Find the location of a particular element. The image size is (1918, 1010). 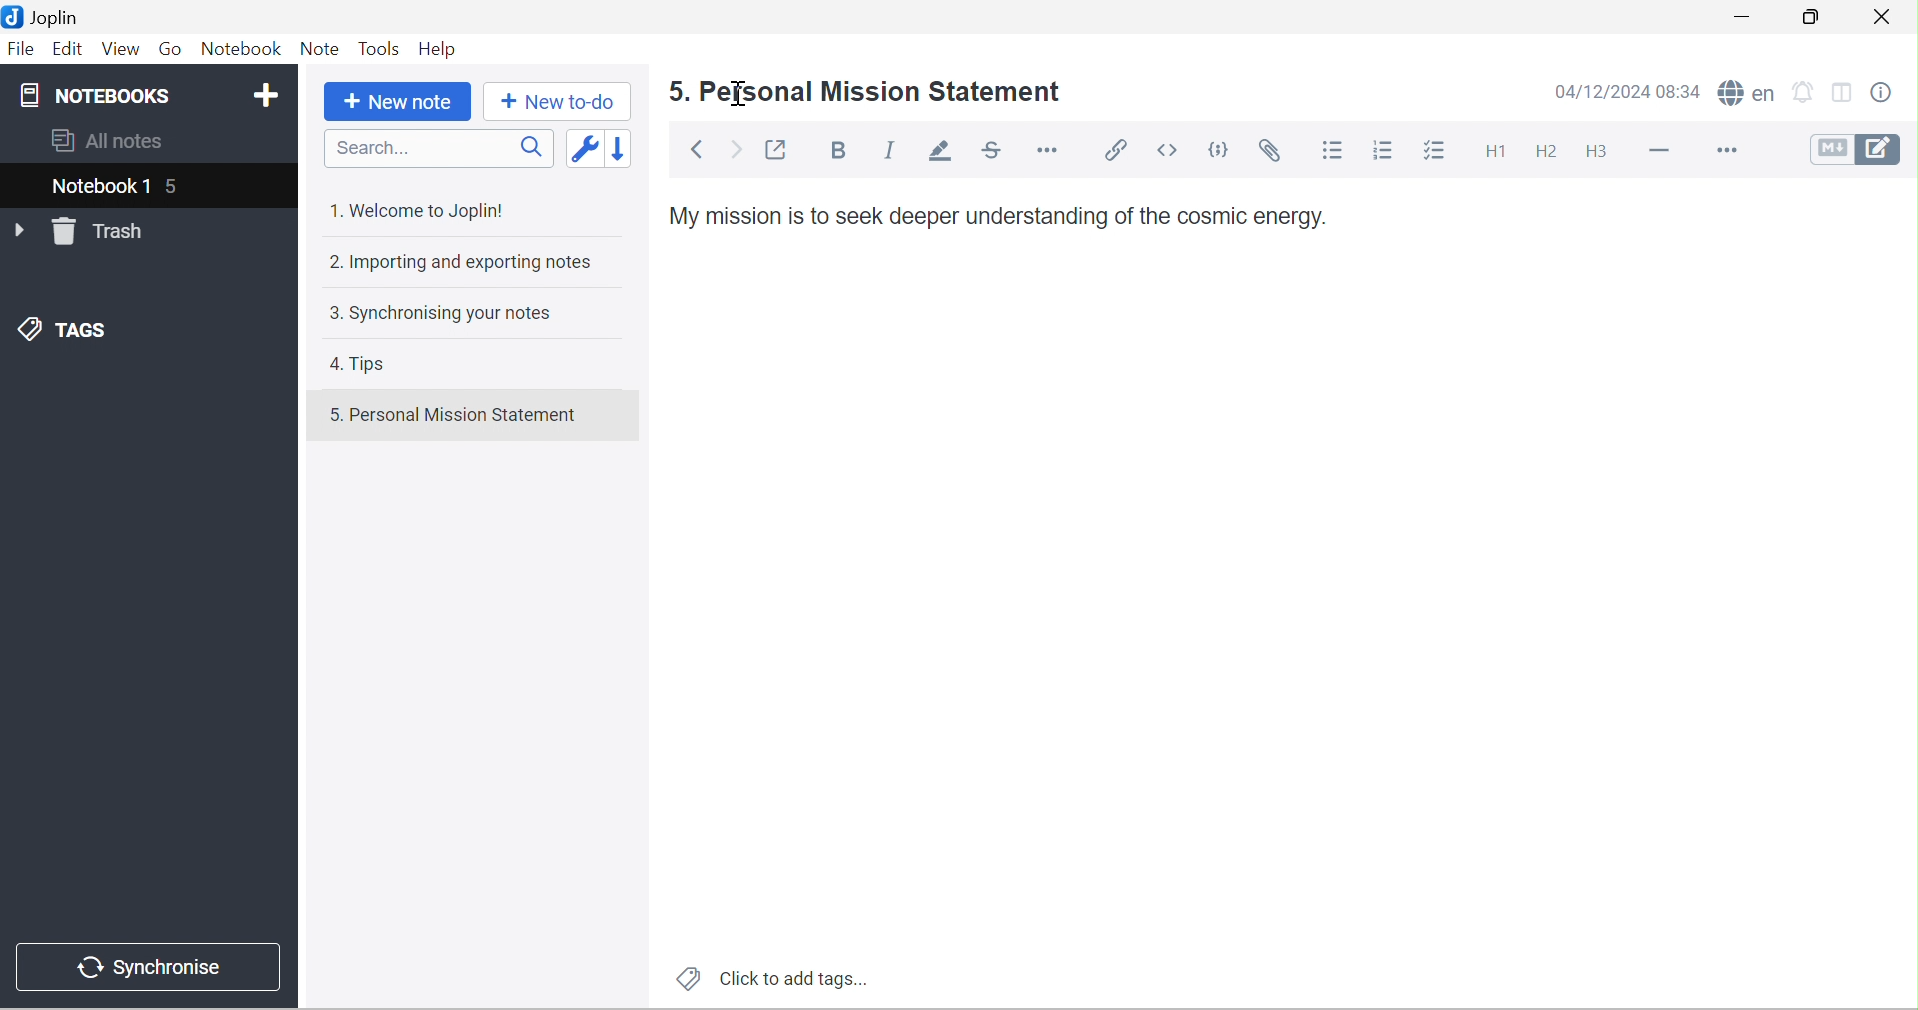

Back is located at coordinates (698, 148).